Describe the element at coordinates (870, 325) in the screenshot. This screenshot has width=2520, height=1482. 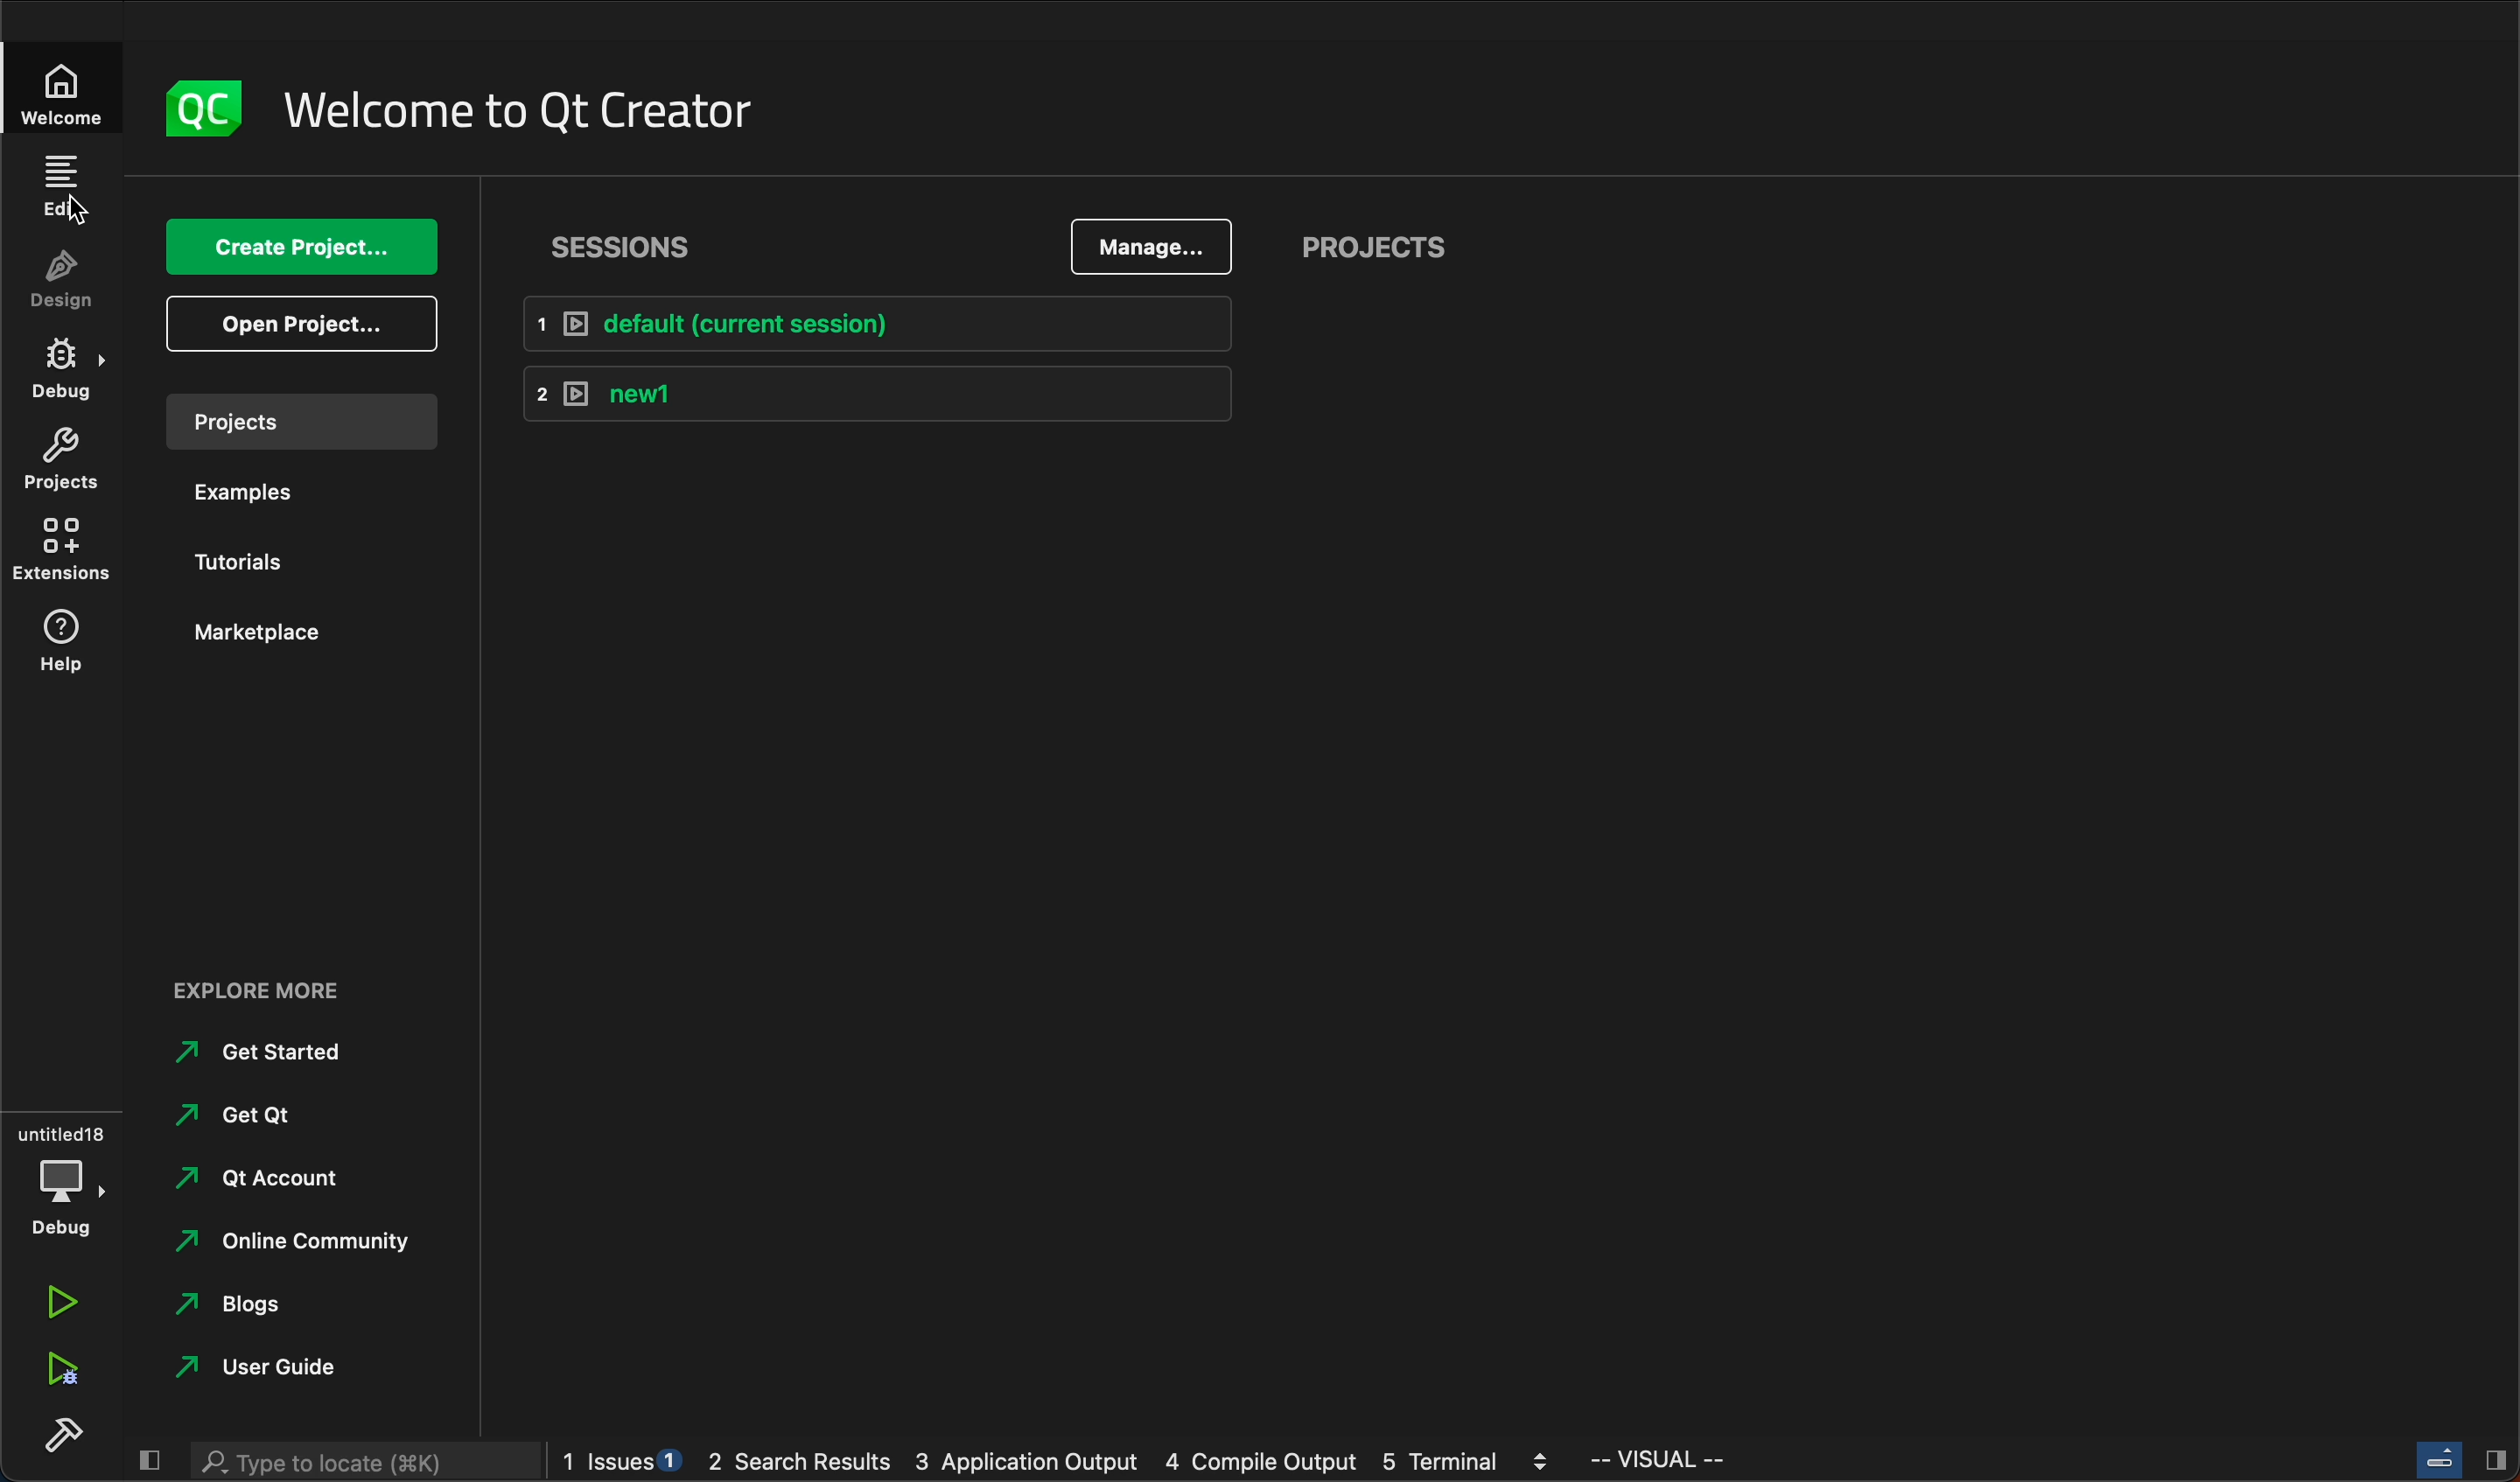
I see `default` at that location.